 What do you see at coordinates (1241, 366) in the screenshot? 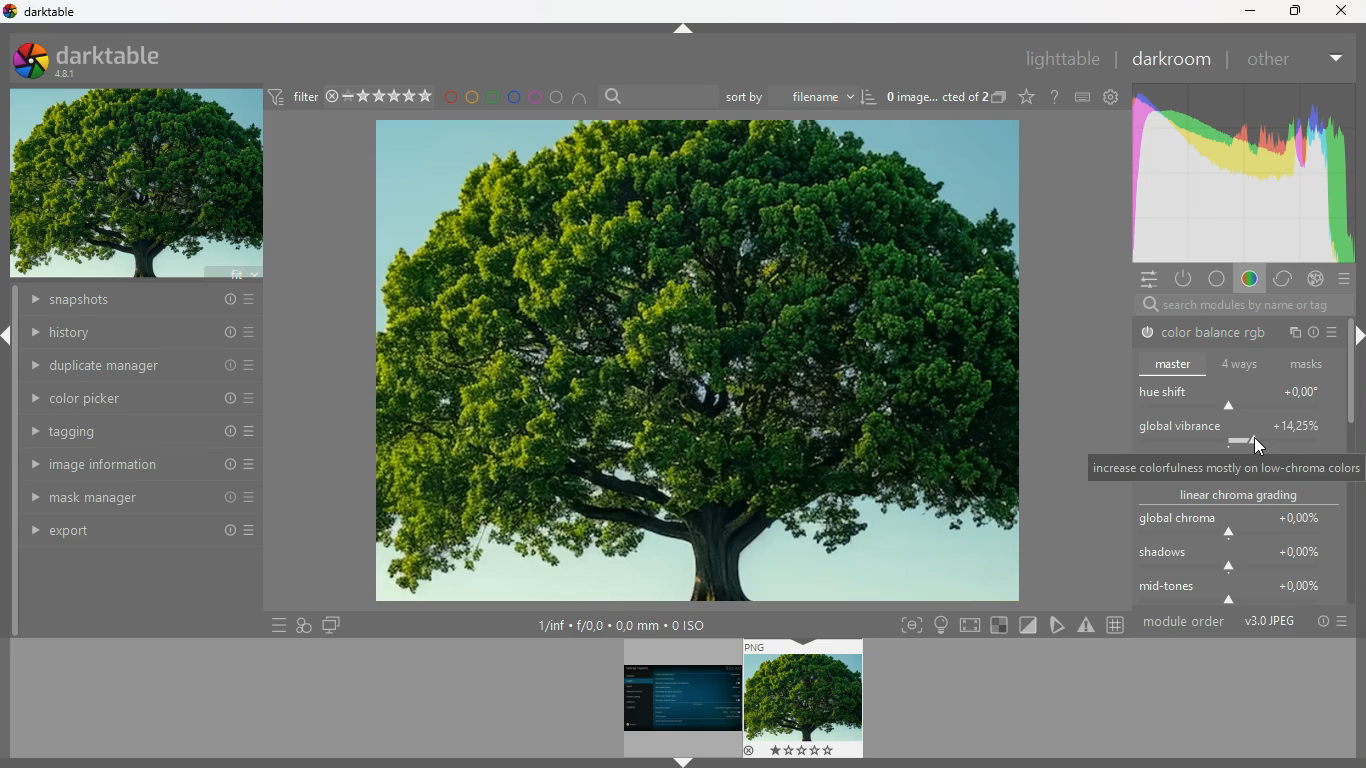
I see `4 ways` at bounding box center [1241, 366].